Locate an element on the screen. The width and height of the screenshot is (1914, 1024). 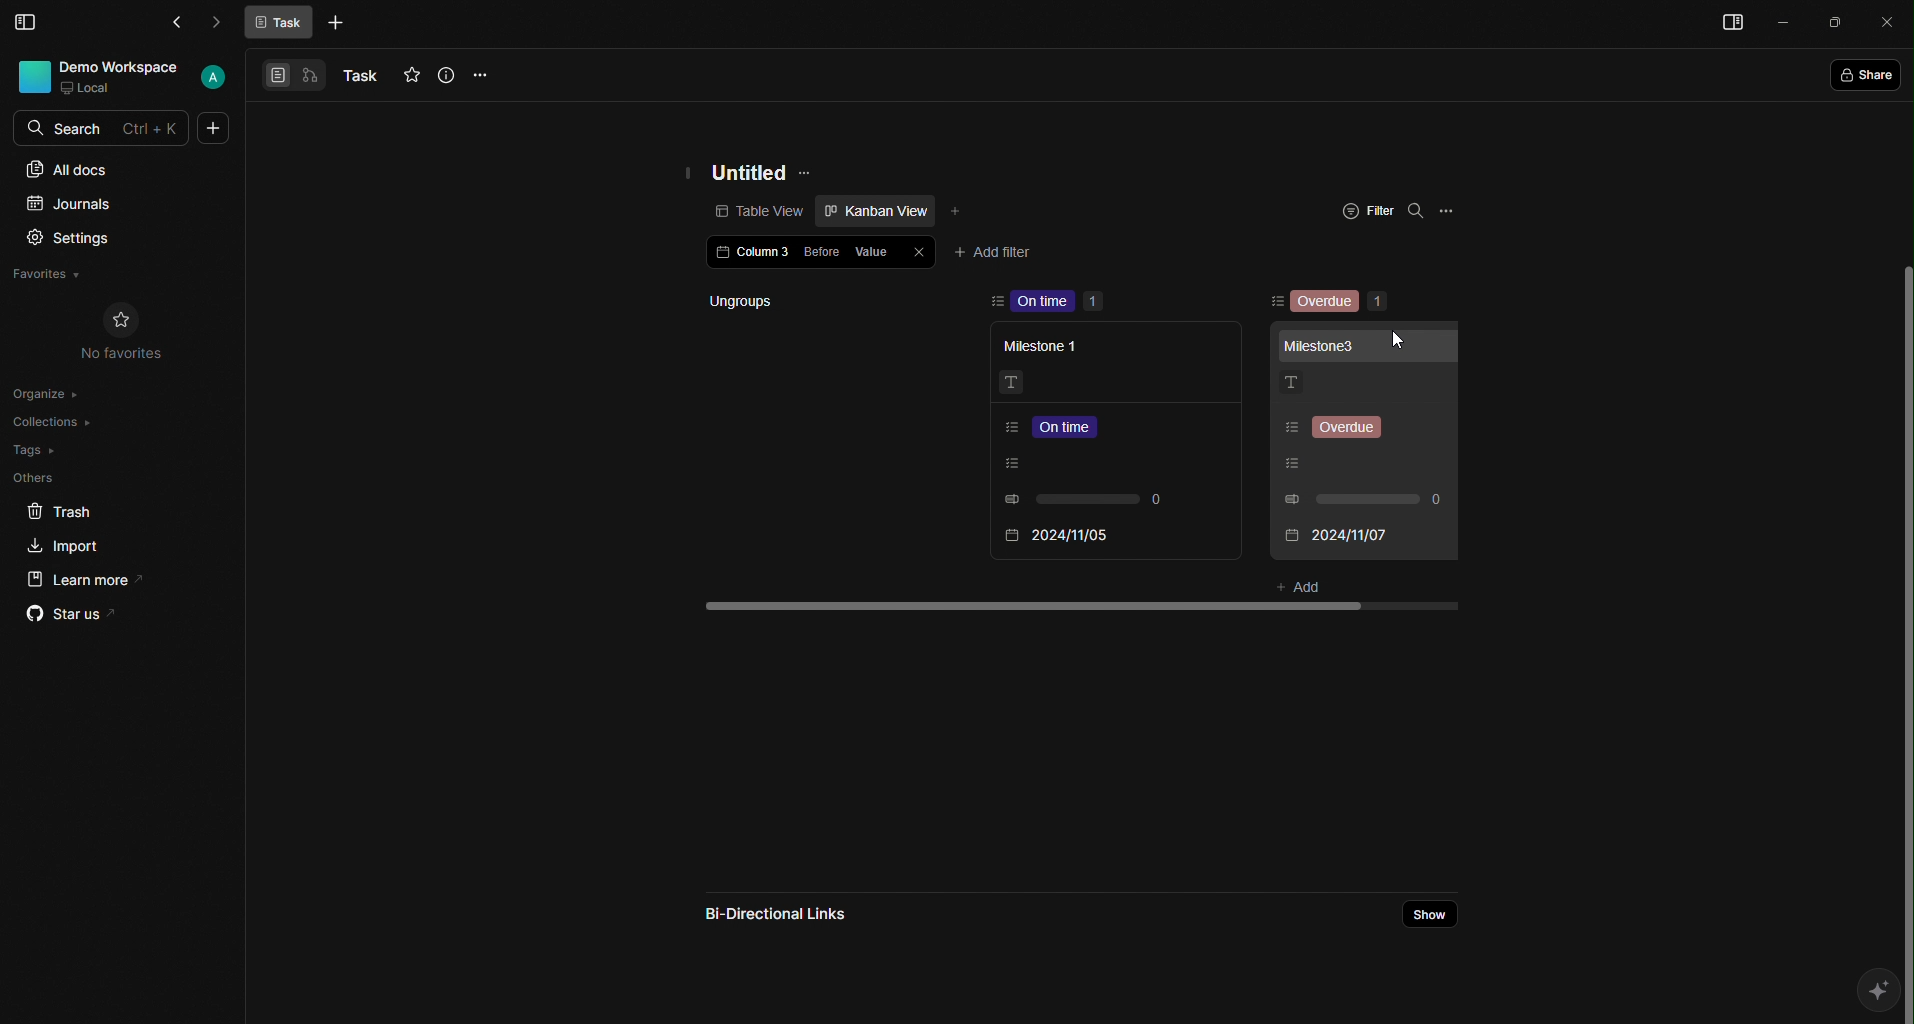
Settings is located at coordinates (68, 238).